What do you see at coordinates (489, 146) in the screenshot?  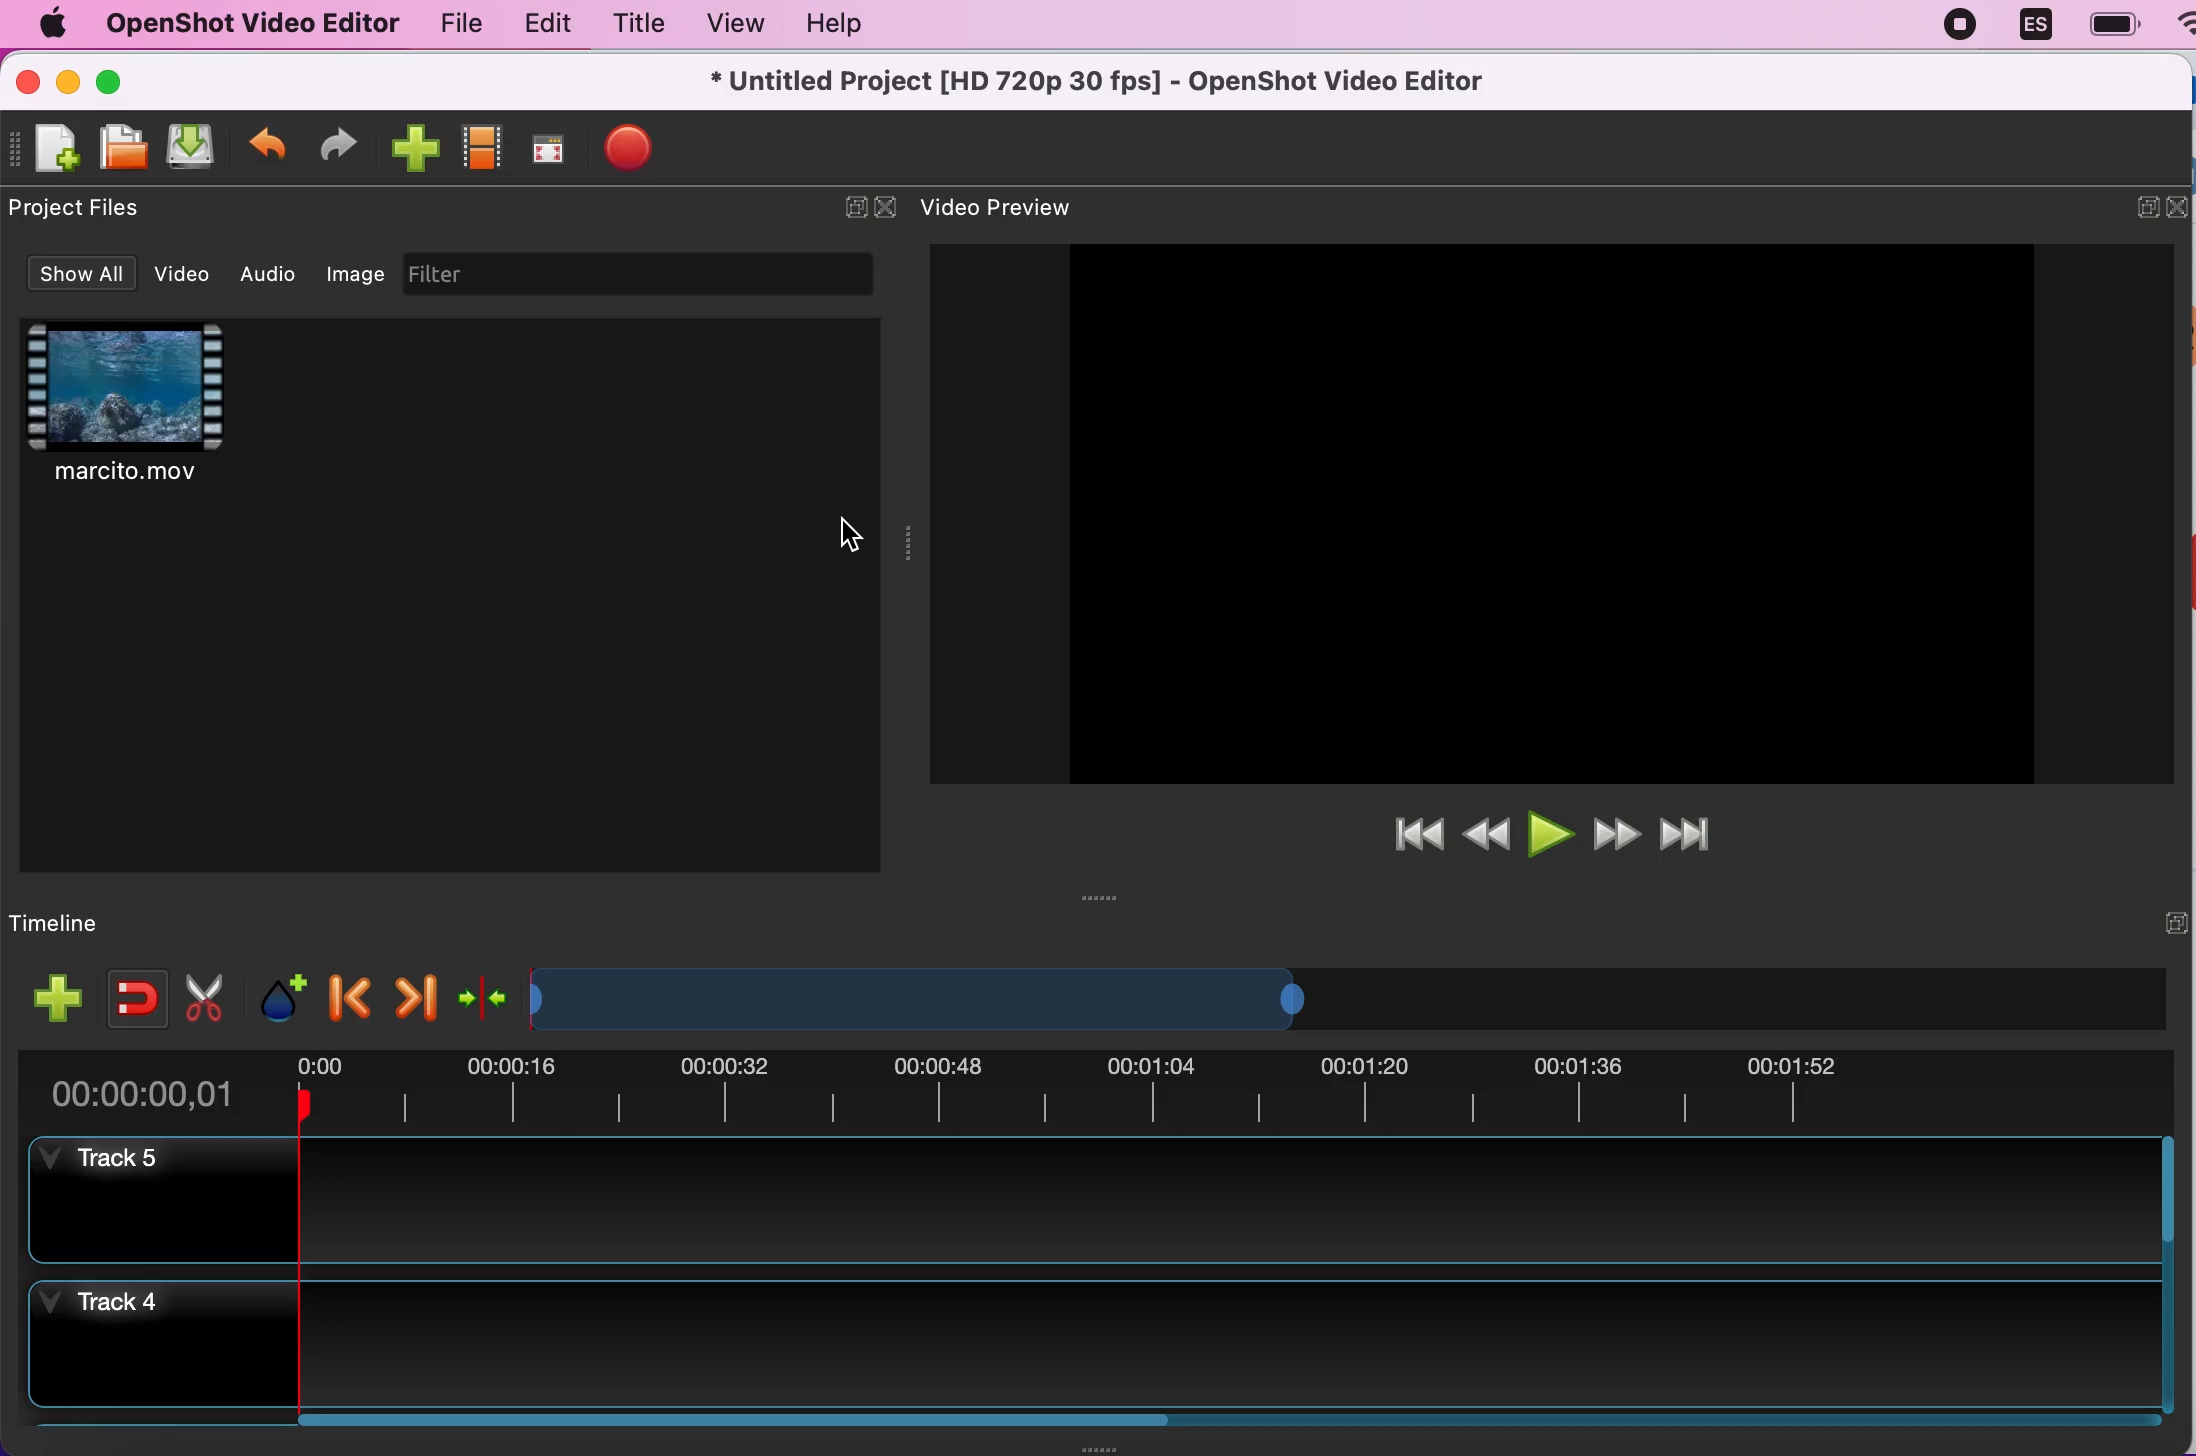 I see `choose profile` at bounding box center [489, 146].